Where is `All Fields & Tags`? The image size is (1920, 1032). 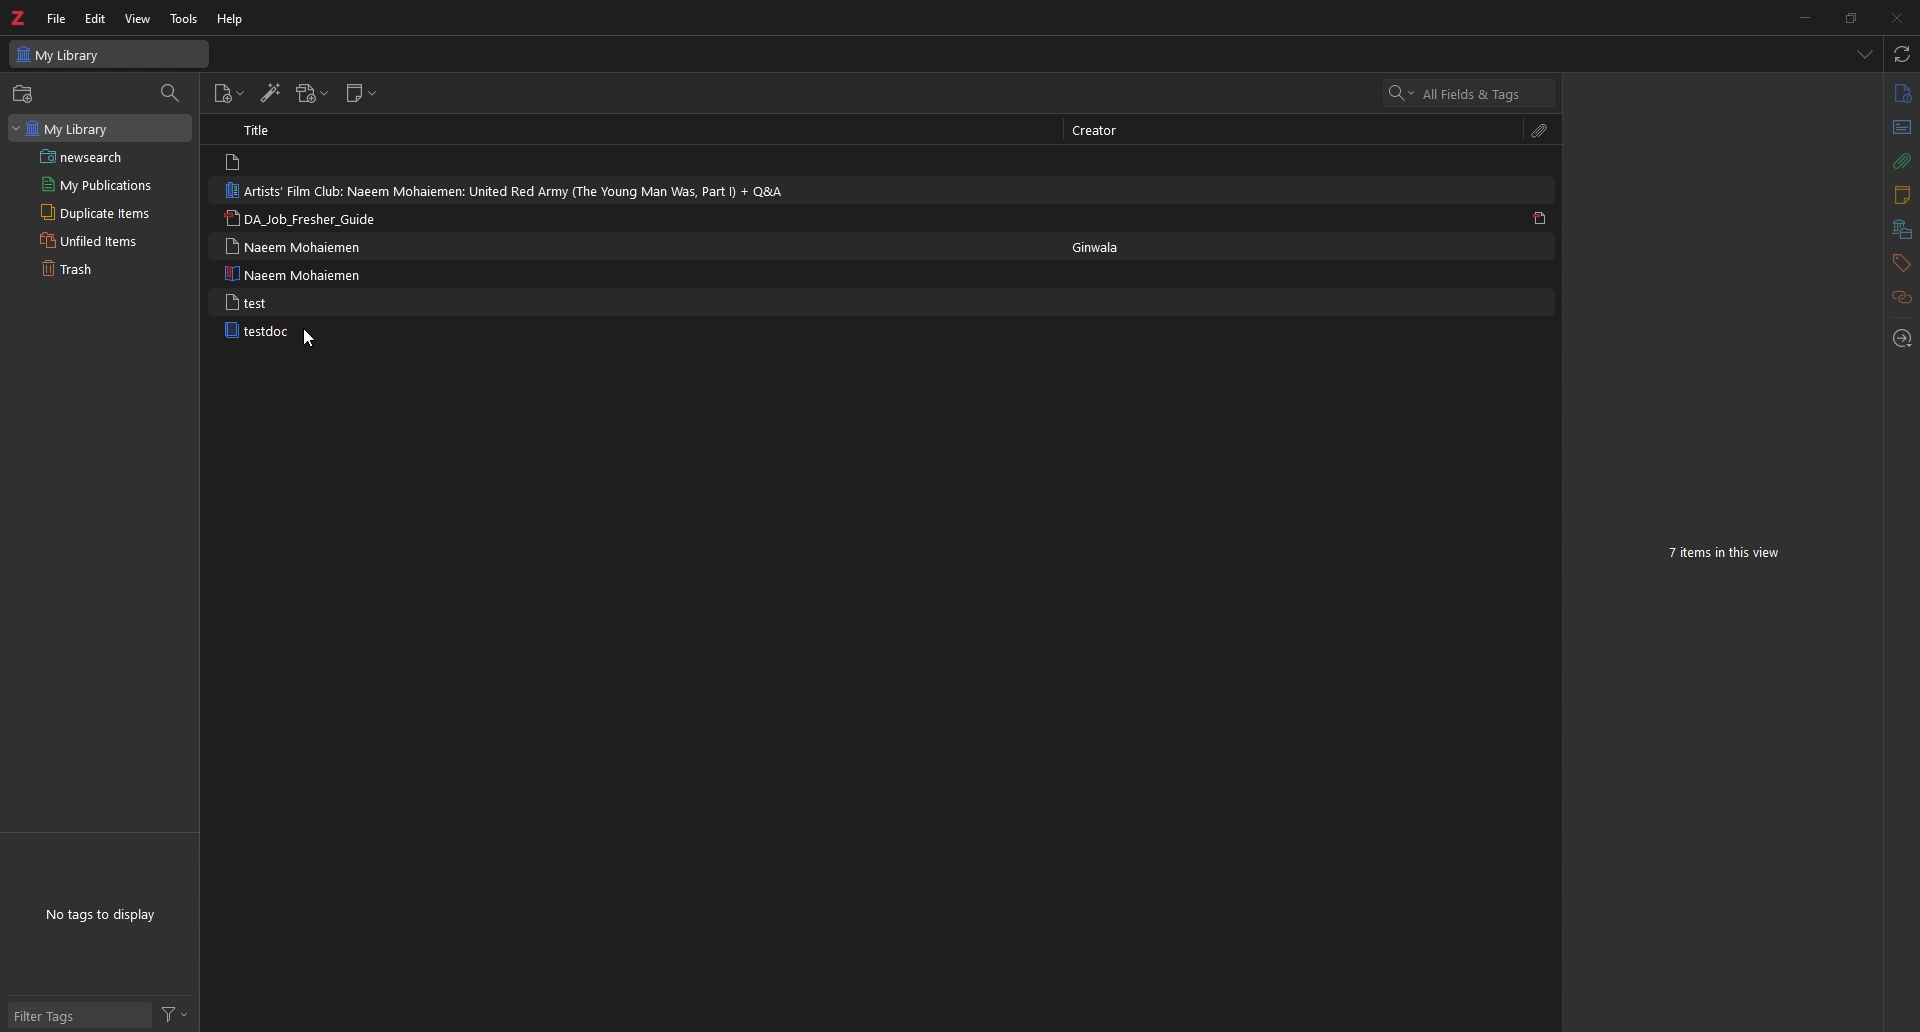 All Fields & Tags is located at coordinates (1455, 93).